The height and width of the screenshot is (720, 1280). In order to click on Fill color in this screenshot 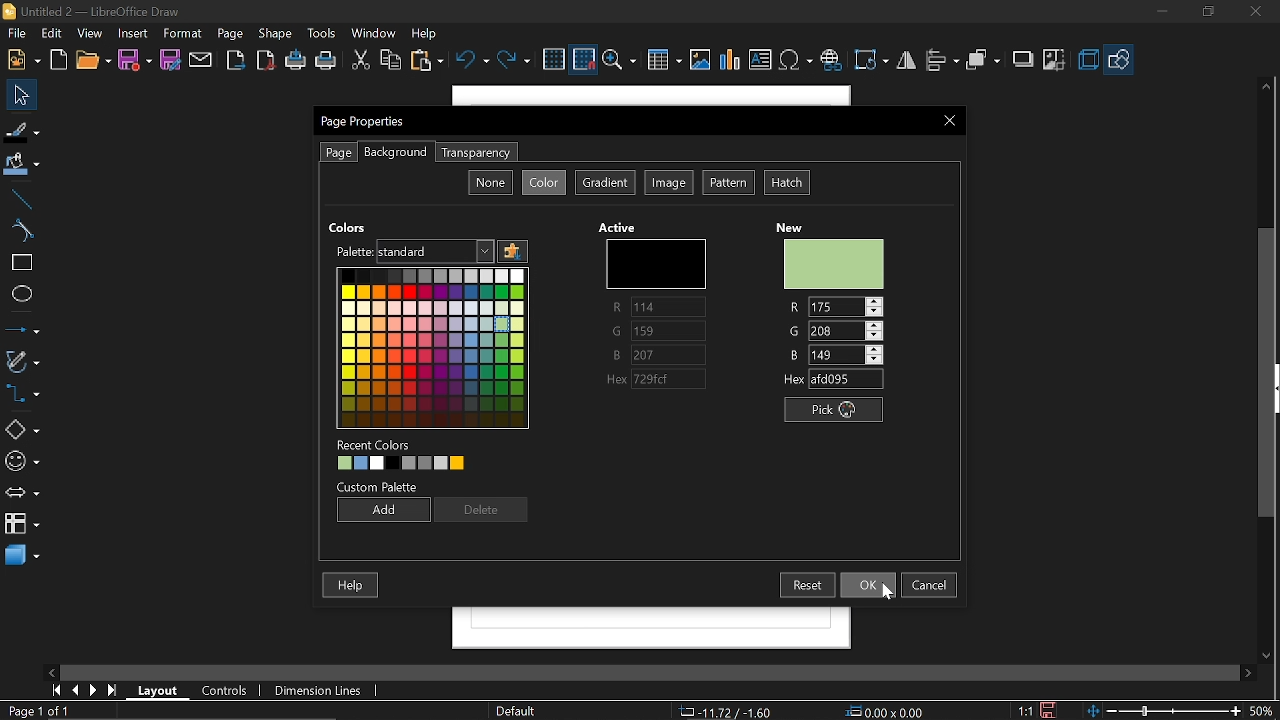, I will do `click(21, 166)`.